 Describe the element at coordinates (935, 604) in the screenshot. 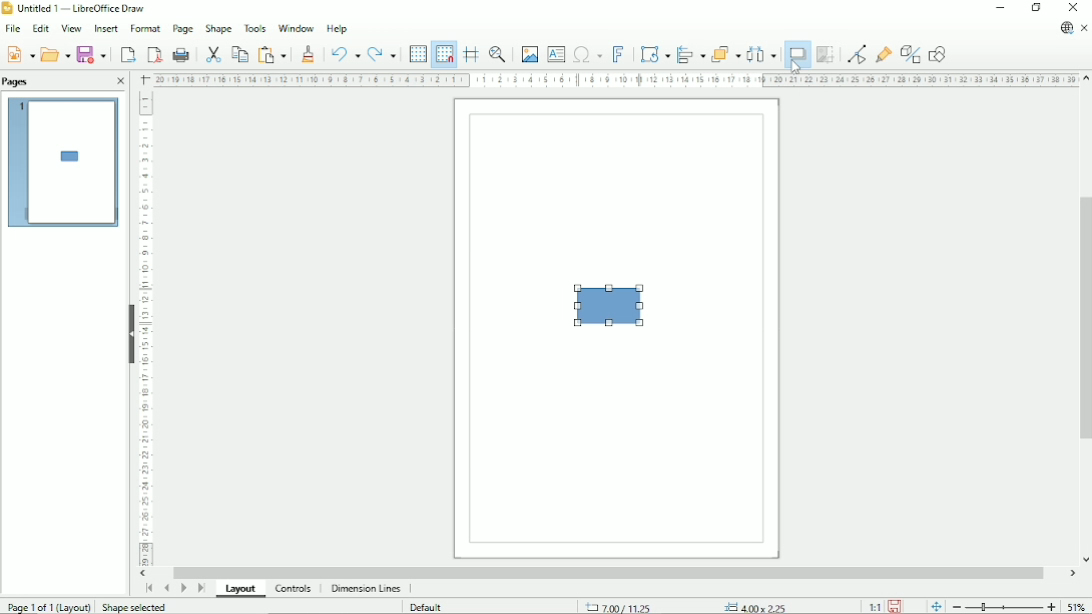

I see `Fit page to current window` at that location.